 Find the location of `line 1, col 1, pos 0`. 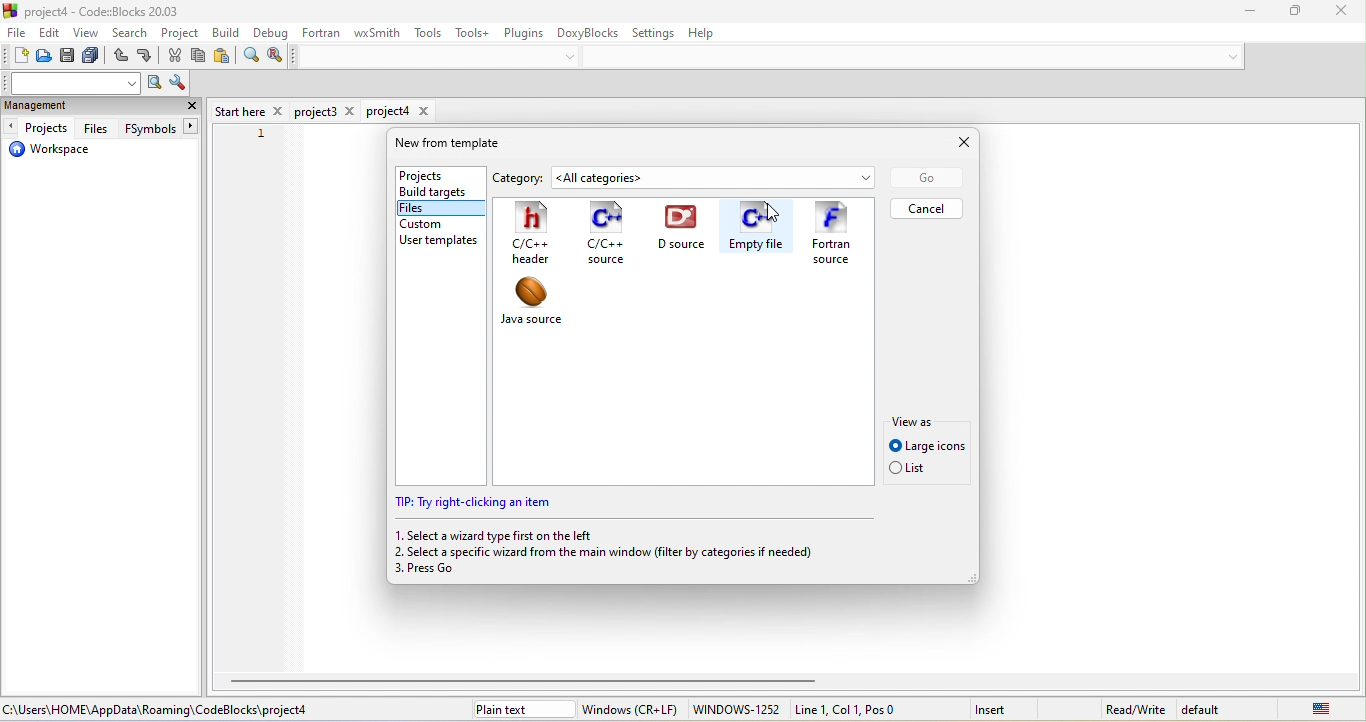

line 1, col 1, pos 0 is located at coordinates (869, 709).